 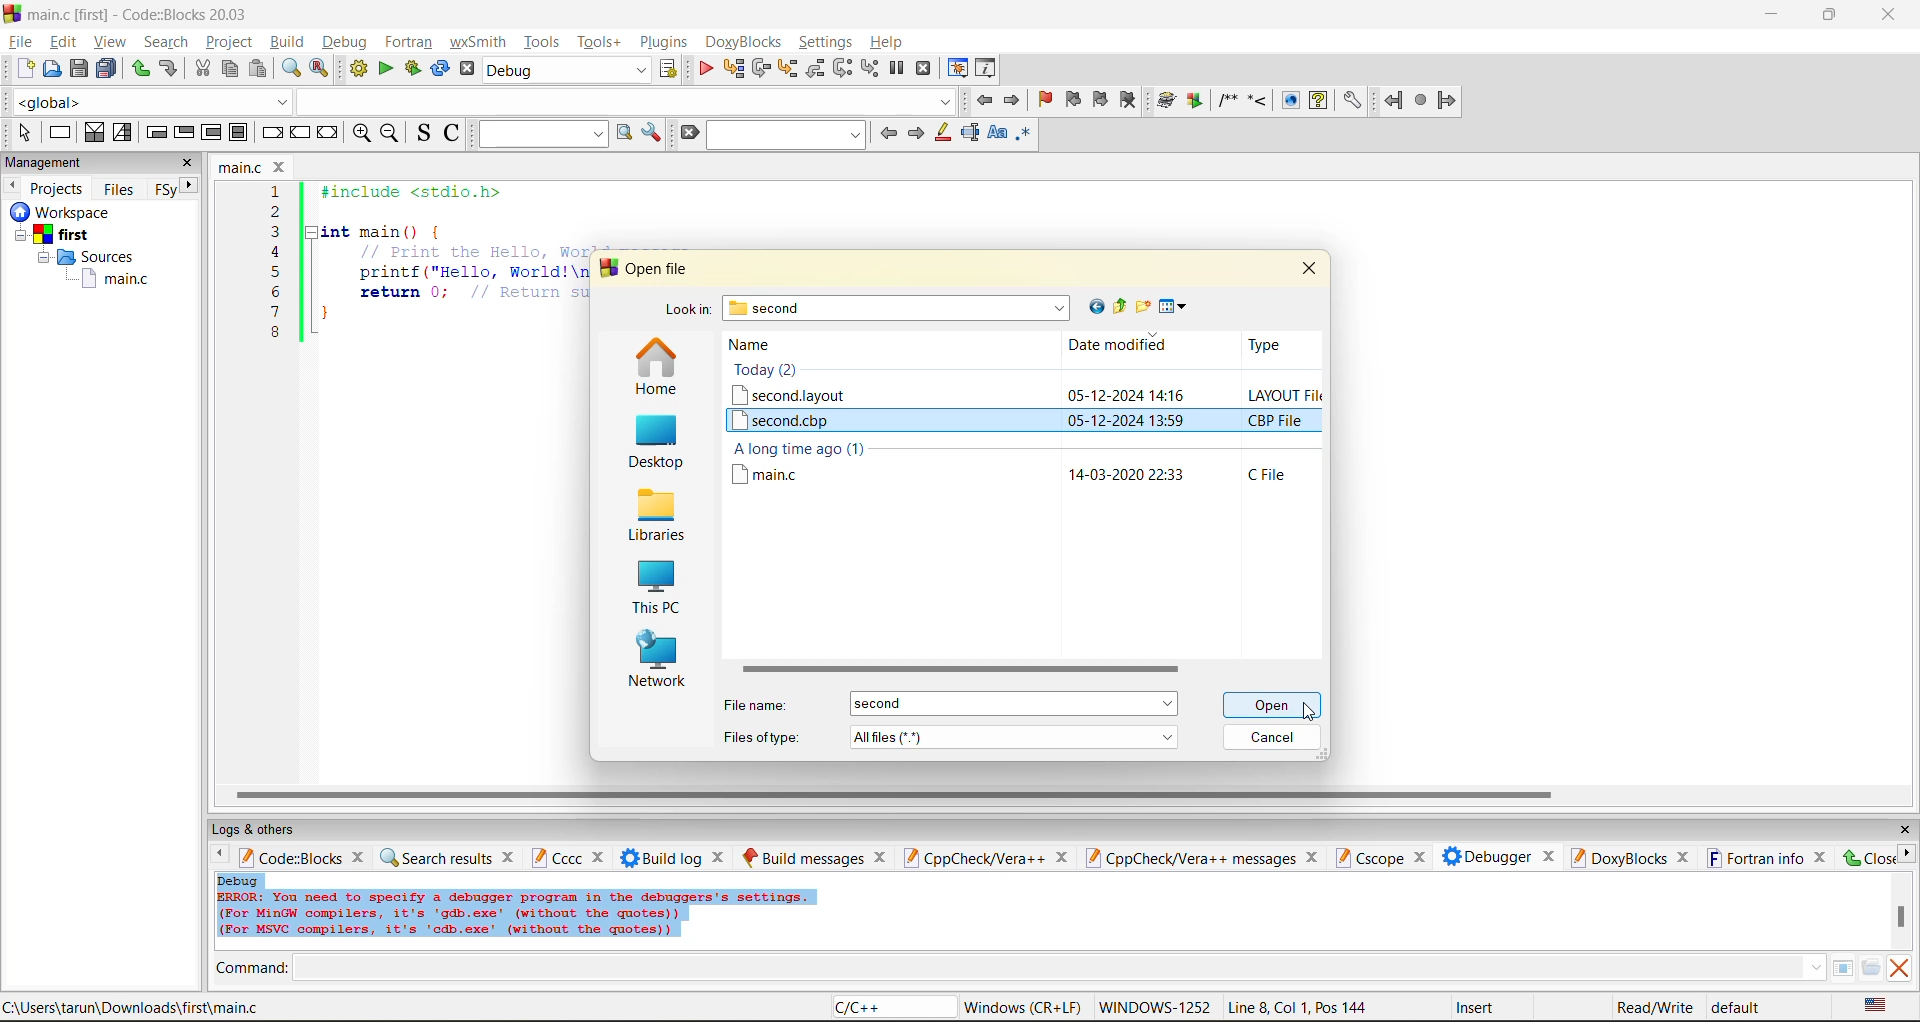 I want to click on edit, so click(x=66, y=42).